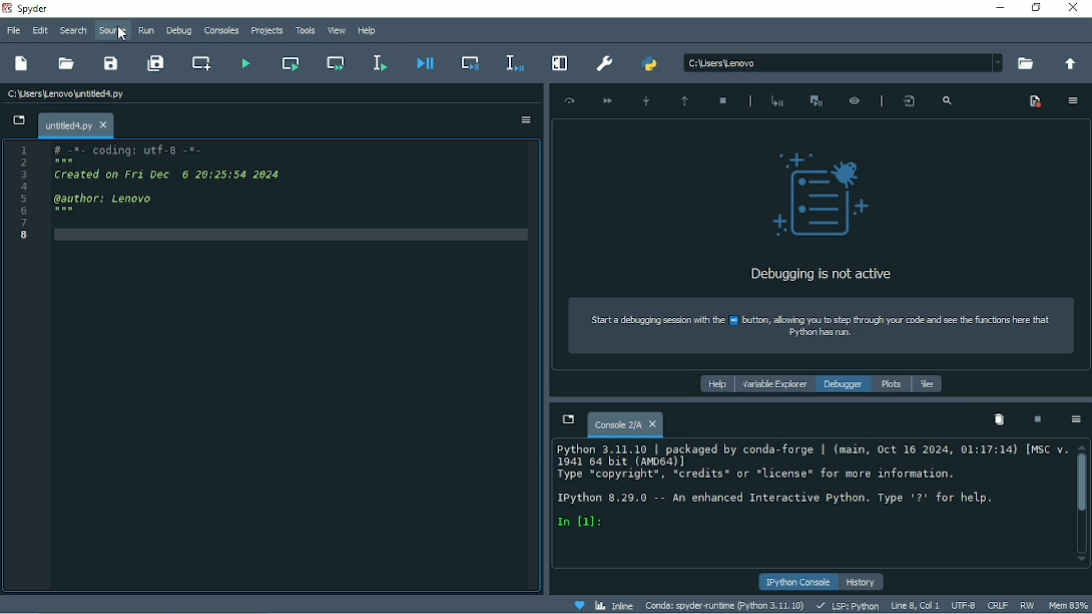  I want to click on Created on date and time, so click(166, 175).